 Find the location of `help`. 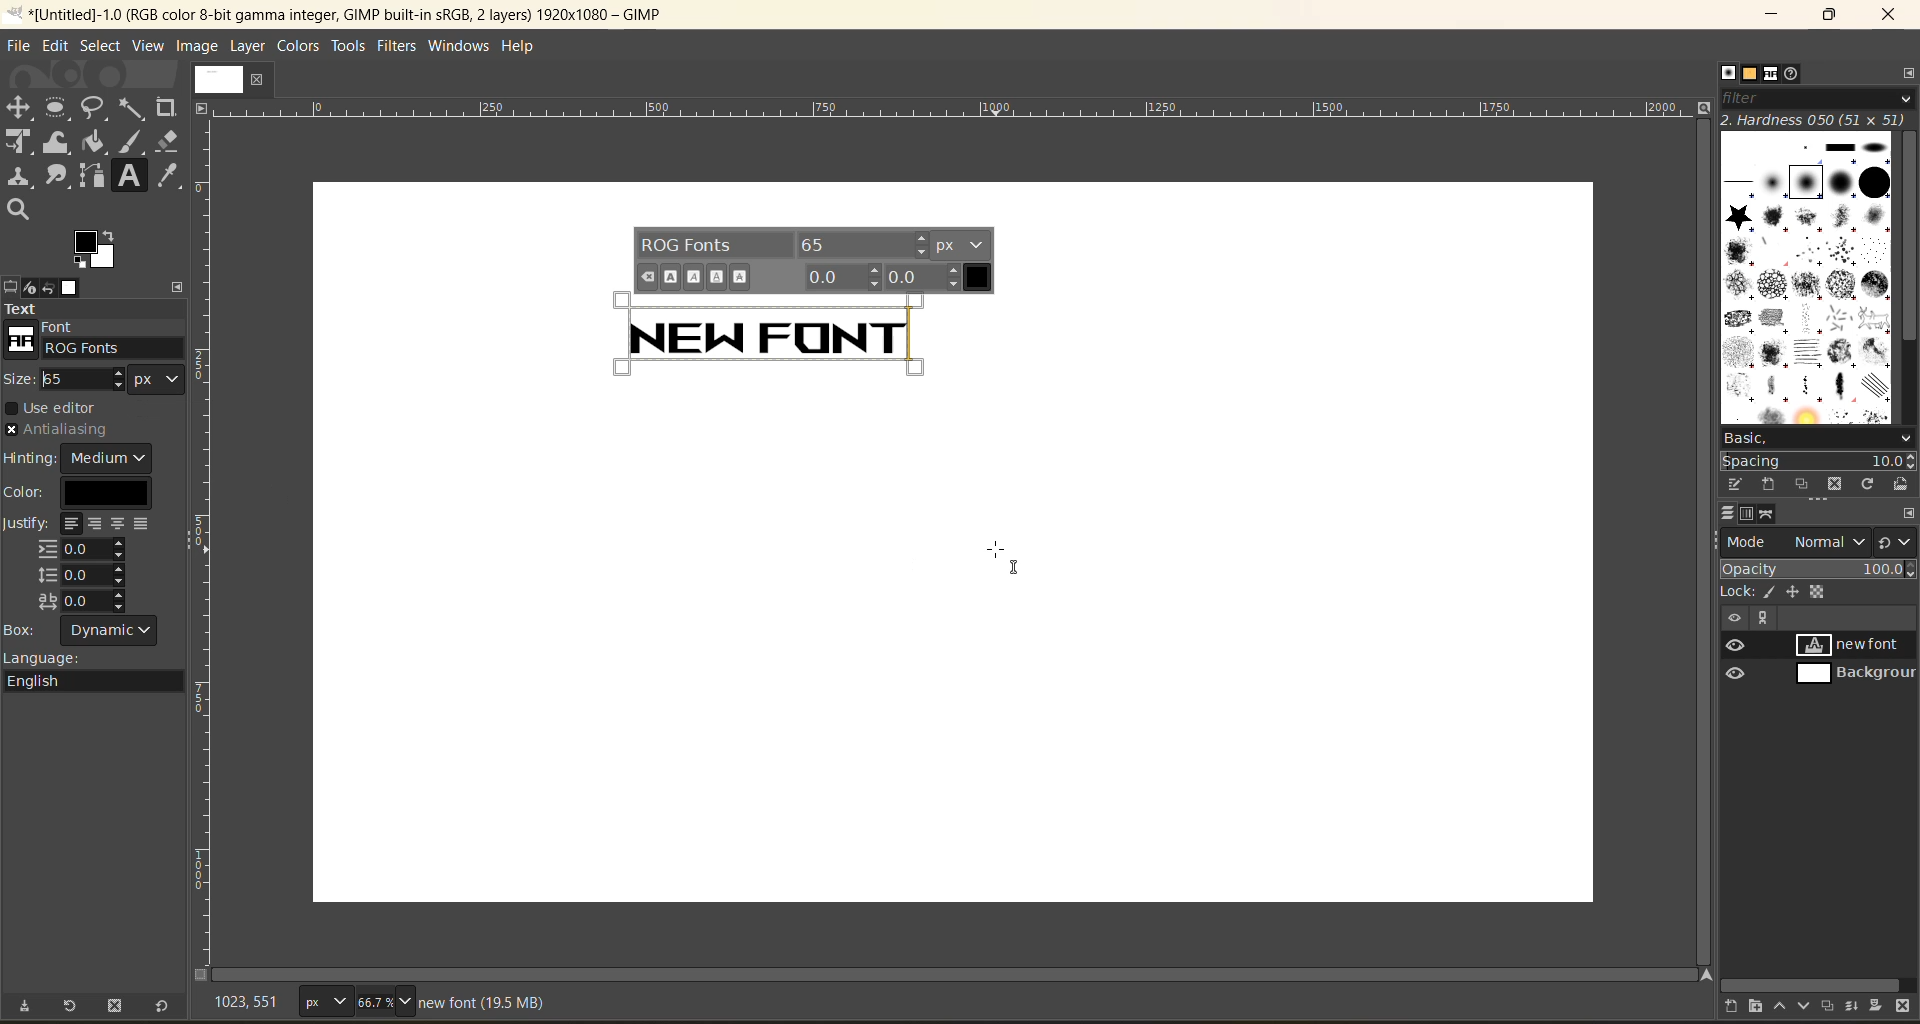

help is located at coordinates (524, 47).